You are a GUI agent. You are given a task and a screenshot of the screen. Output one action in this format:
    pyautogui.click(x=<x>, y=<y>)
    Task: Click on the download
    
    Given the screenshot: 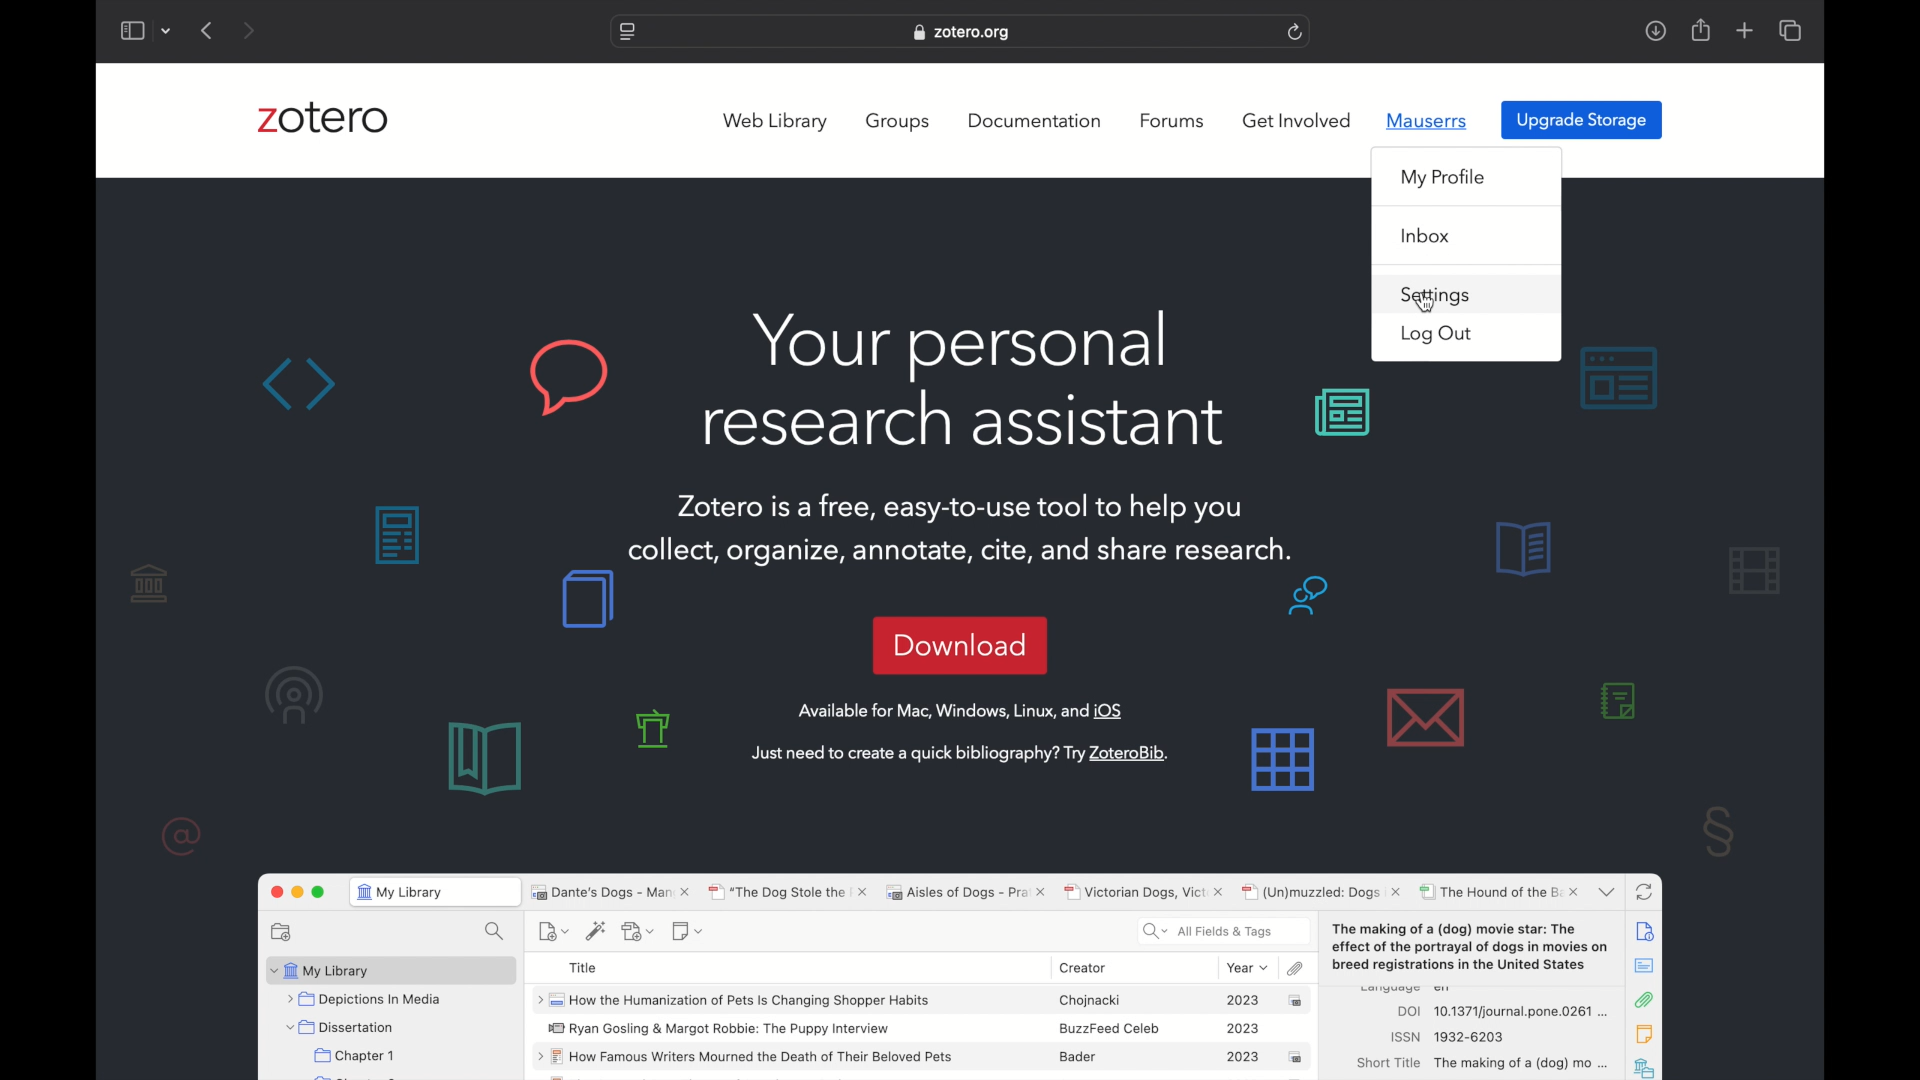 What is the action you would take?
    pyautogui.click(x=960, y=645)
    